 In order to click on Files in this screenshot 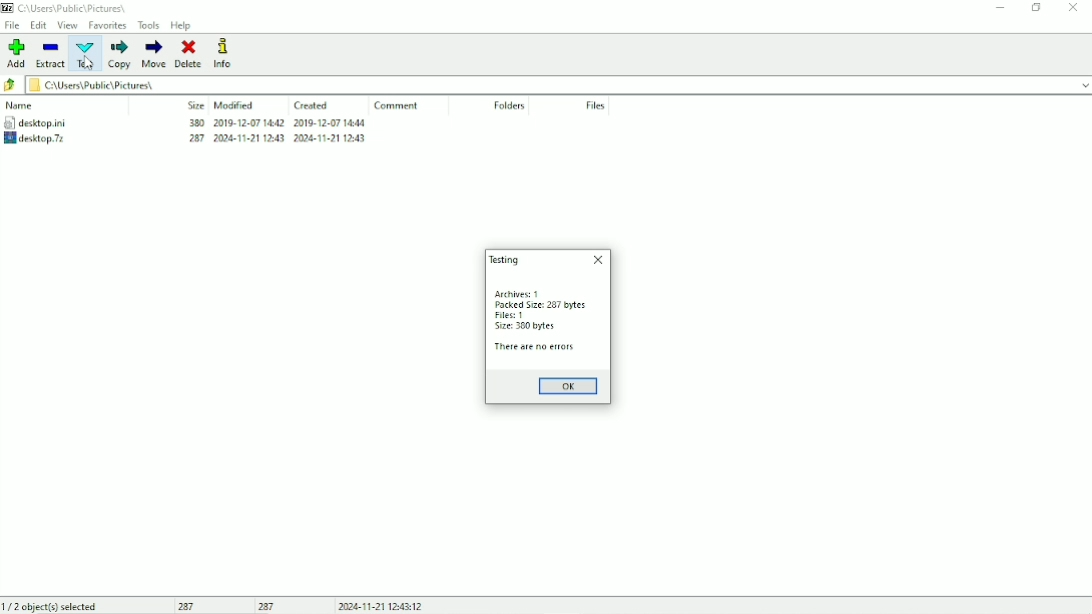, I will do `click(596, 105)`.